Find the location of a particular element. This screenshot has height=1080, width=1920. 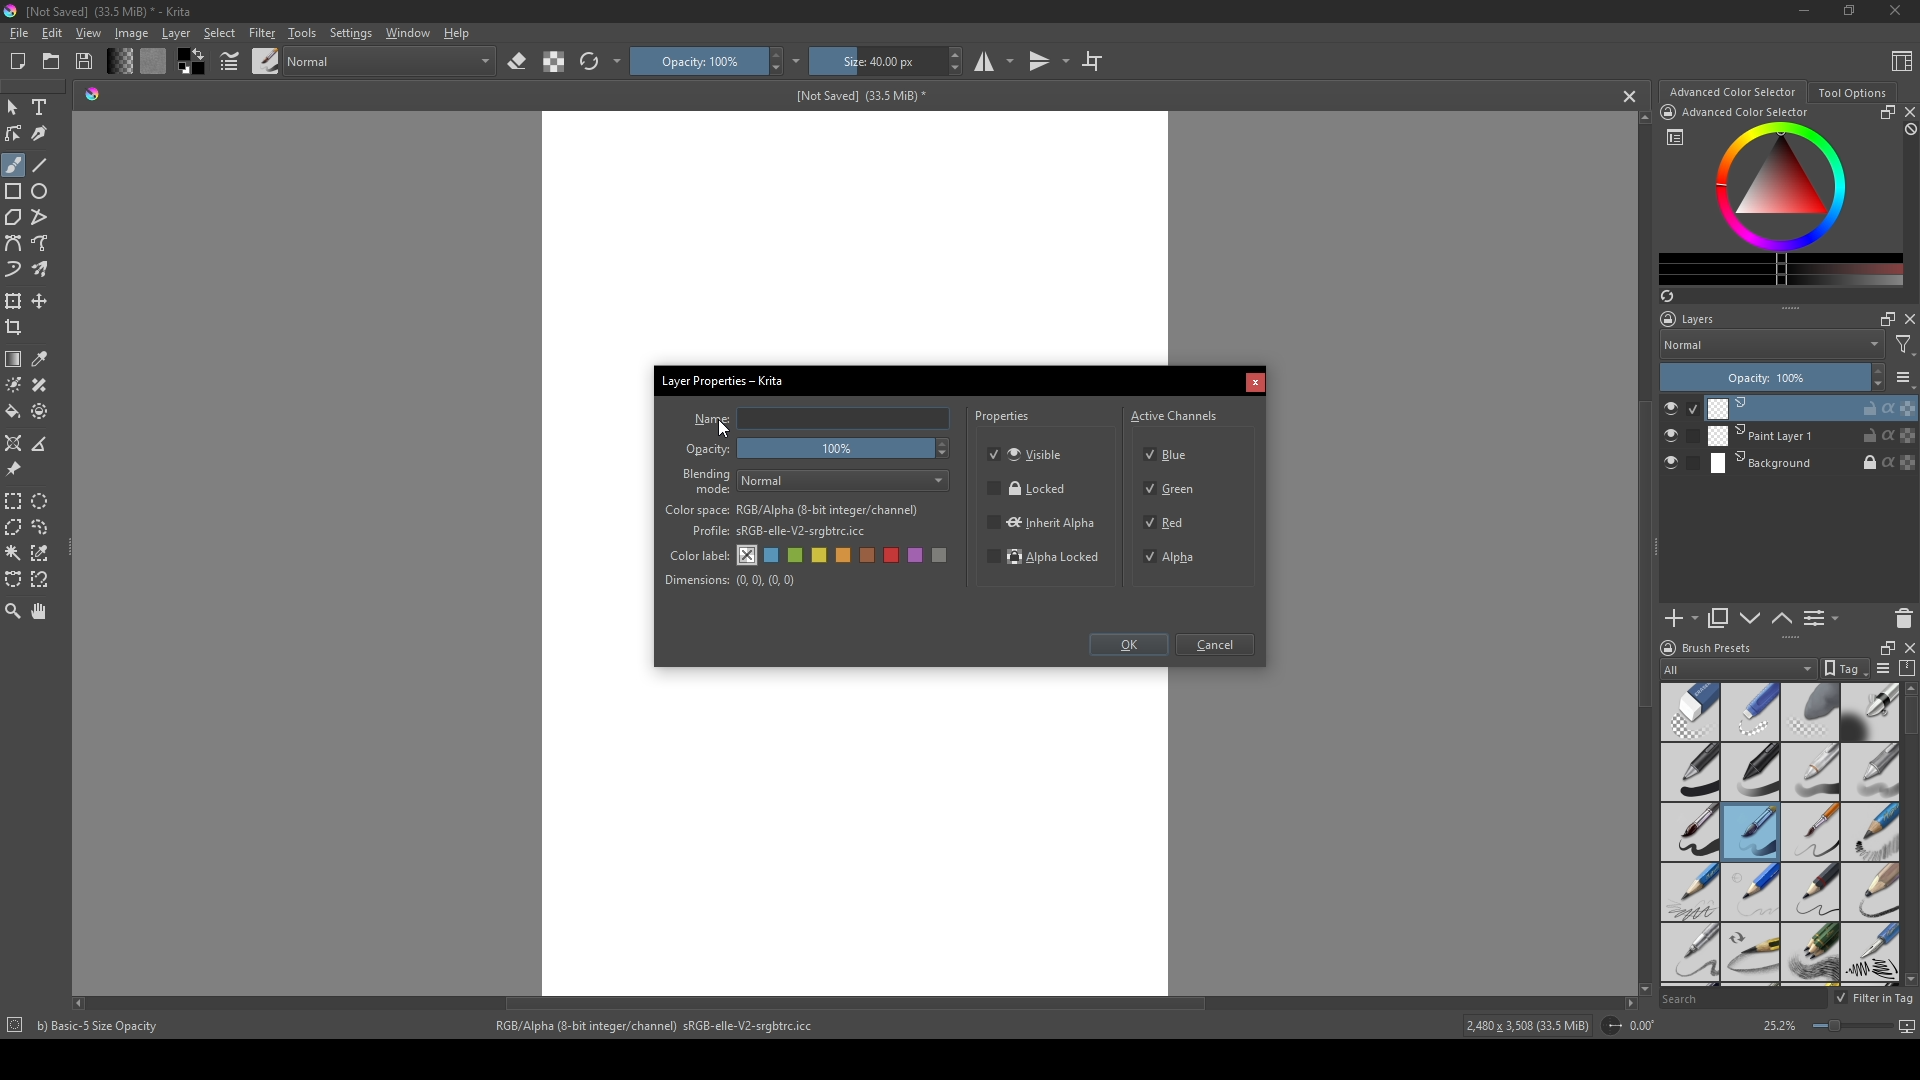

logo is located at coordinates (12, 11).